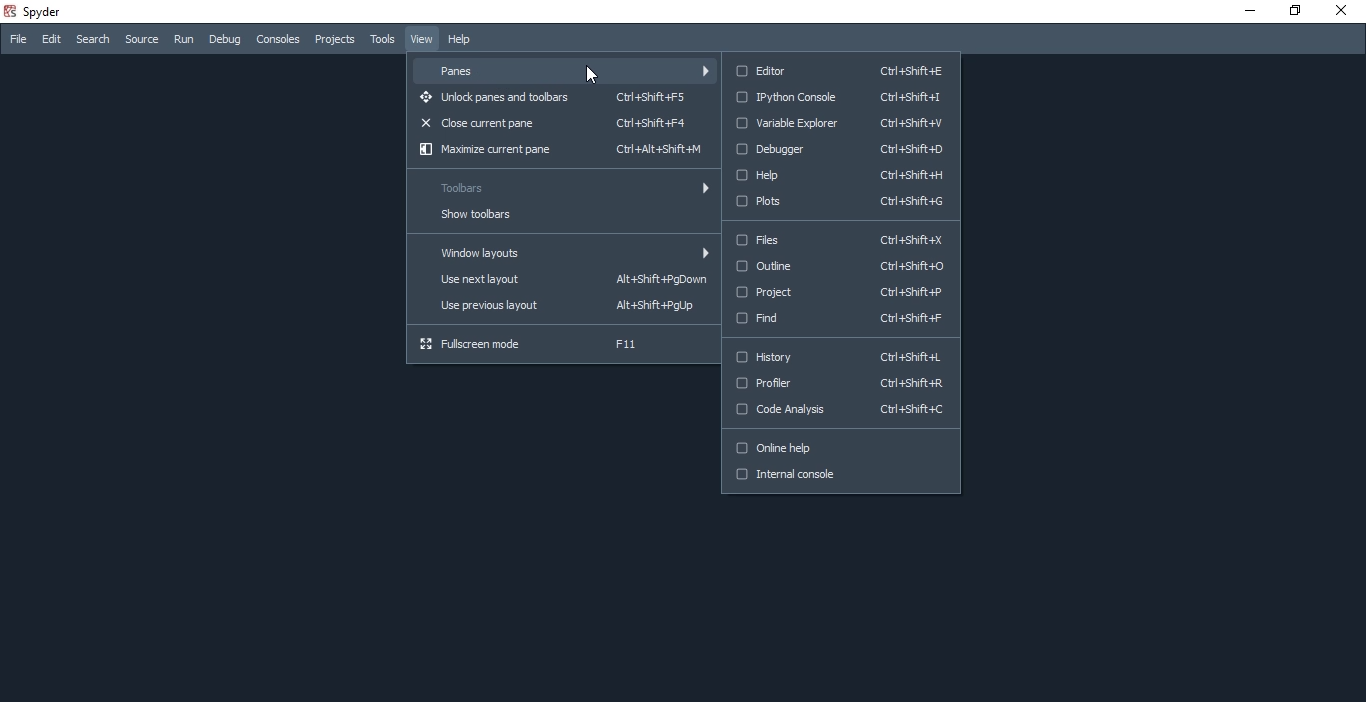 This screenshot has height=702, width=1366. Describe the element at coordinates (558, 252) in the screenshot. I see `Window layouts` at that location.